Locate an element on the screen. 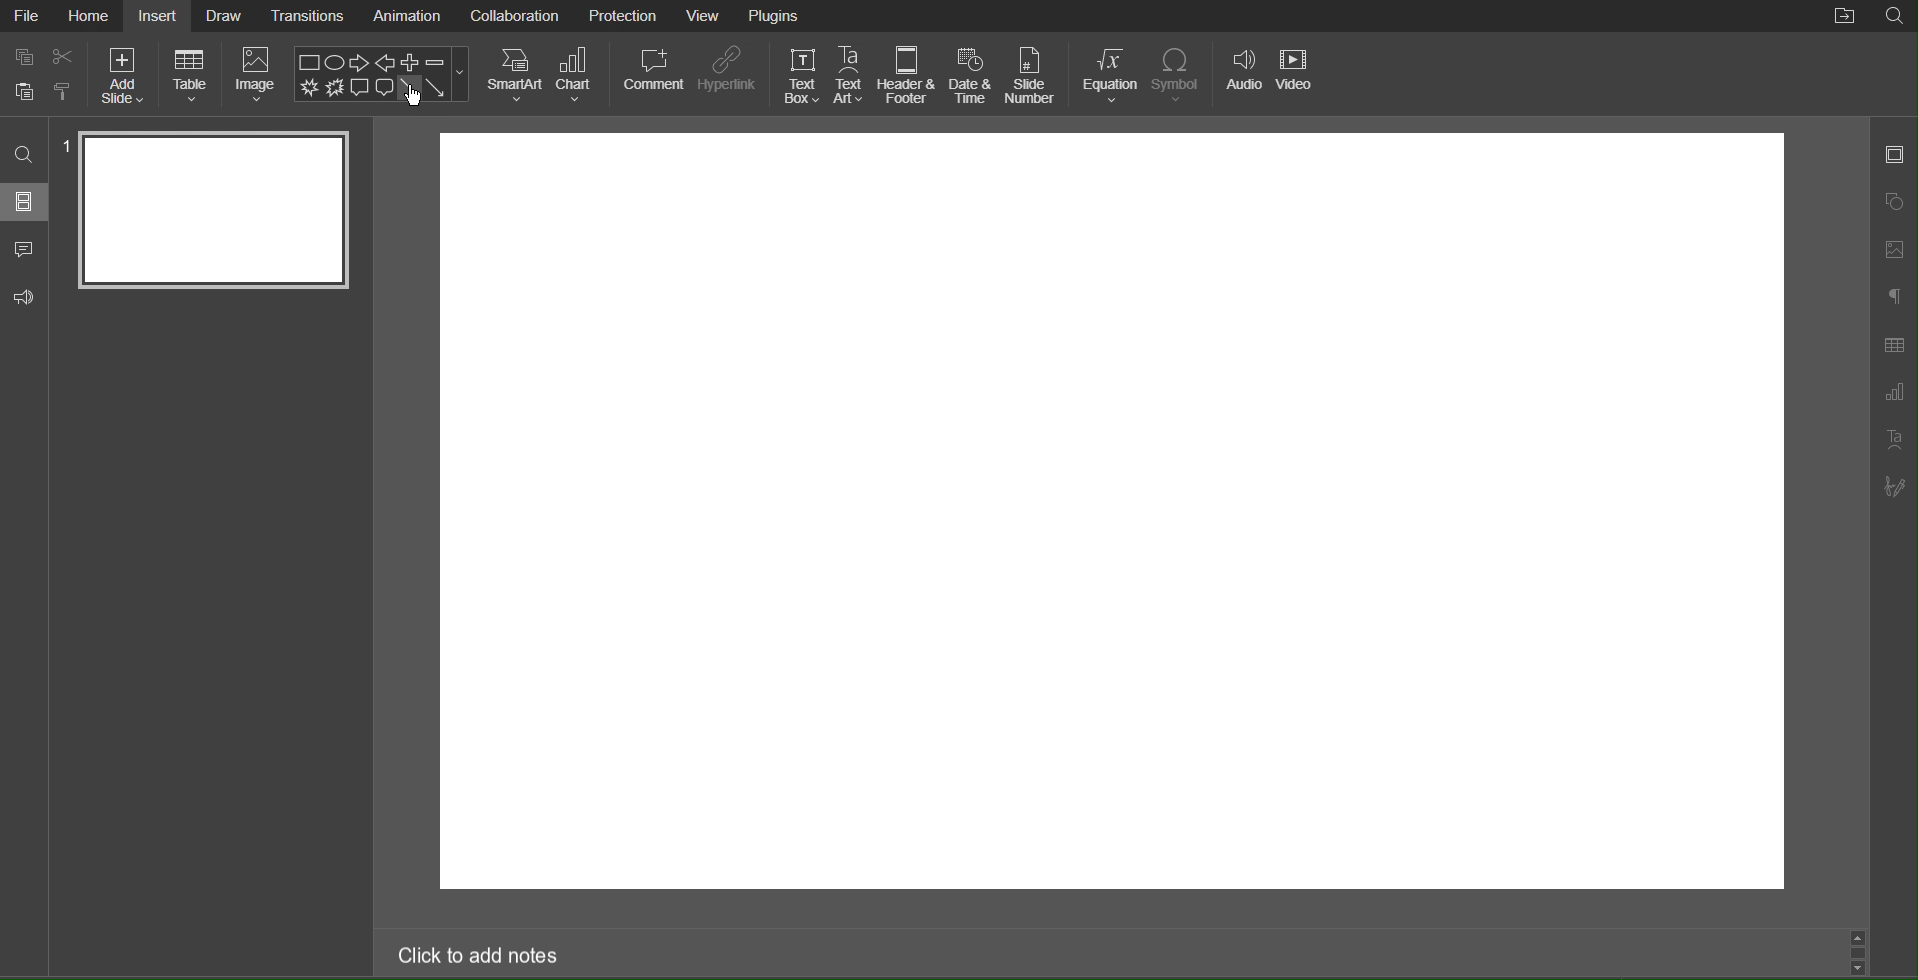  Slides is located at coordinates (26, 201).